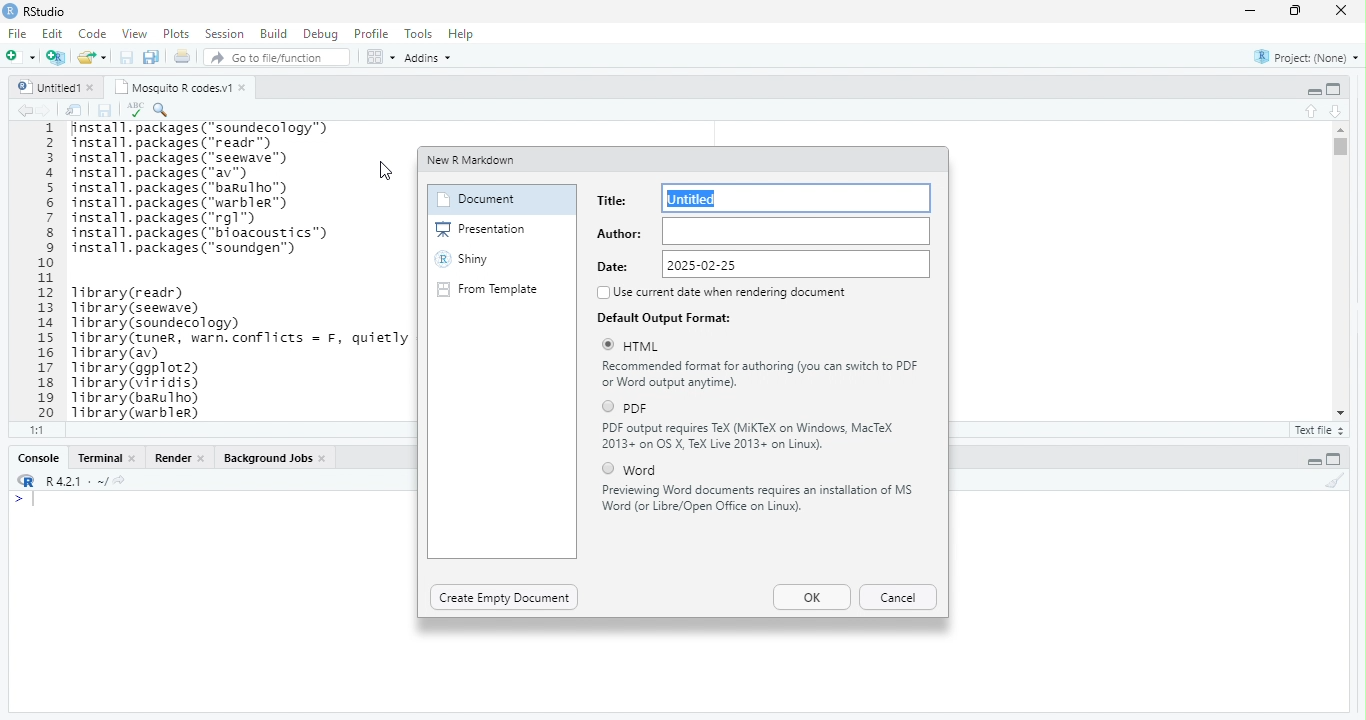 This screenshot has height=720, width=1366. What do you see at coordinates (463, 259) in the screenshot?
I see `Shiny` at bounding box center [463, 259].